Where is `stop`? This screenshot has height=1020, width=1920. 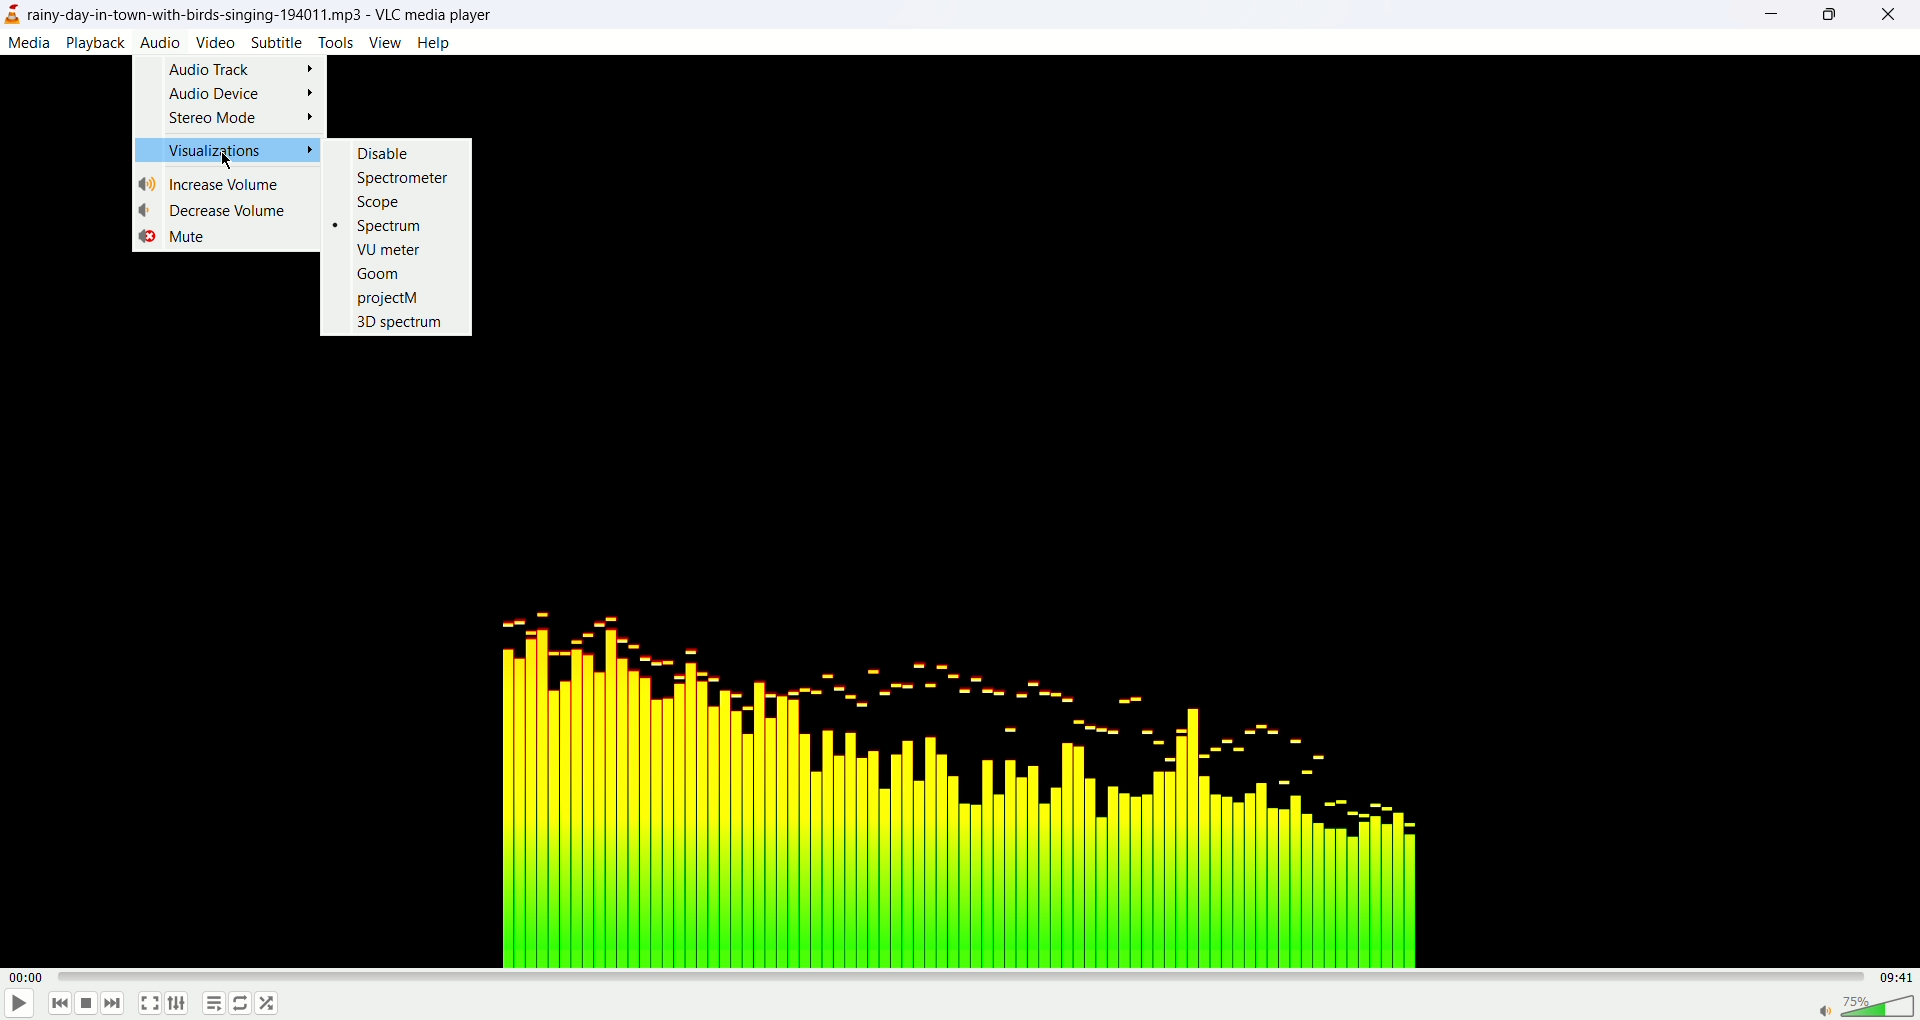 stop is located at coordinates (87, 1006).